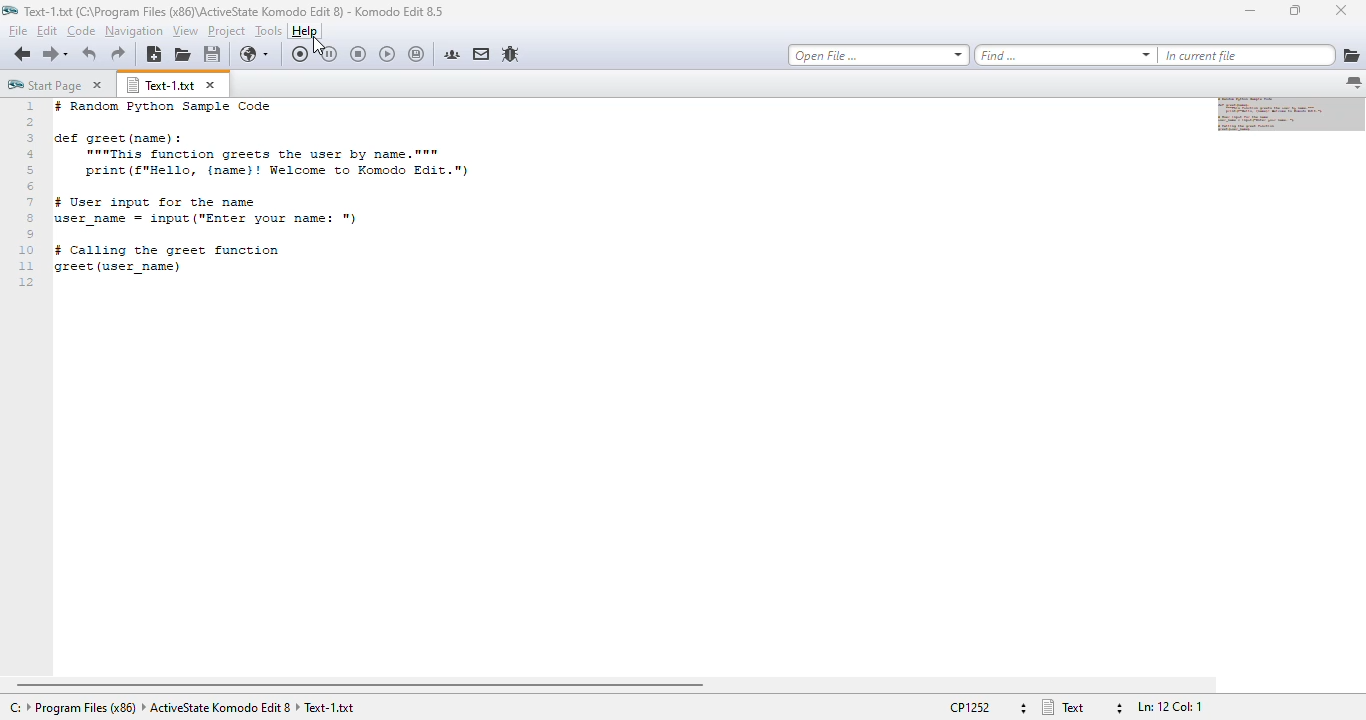  I want to click on pause macro recording, so click(329, 54).